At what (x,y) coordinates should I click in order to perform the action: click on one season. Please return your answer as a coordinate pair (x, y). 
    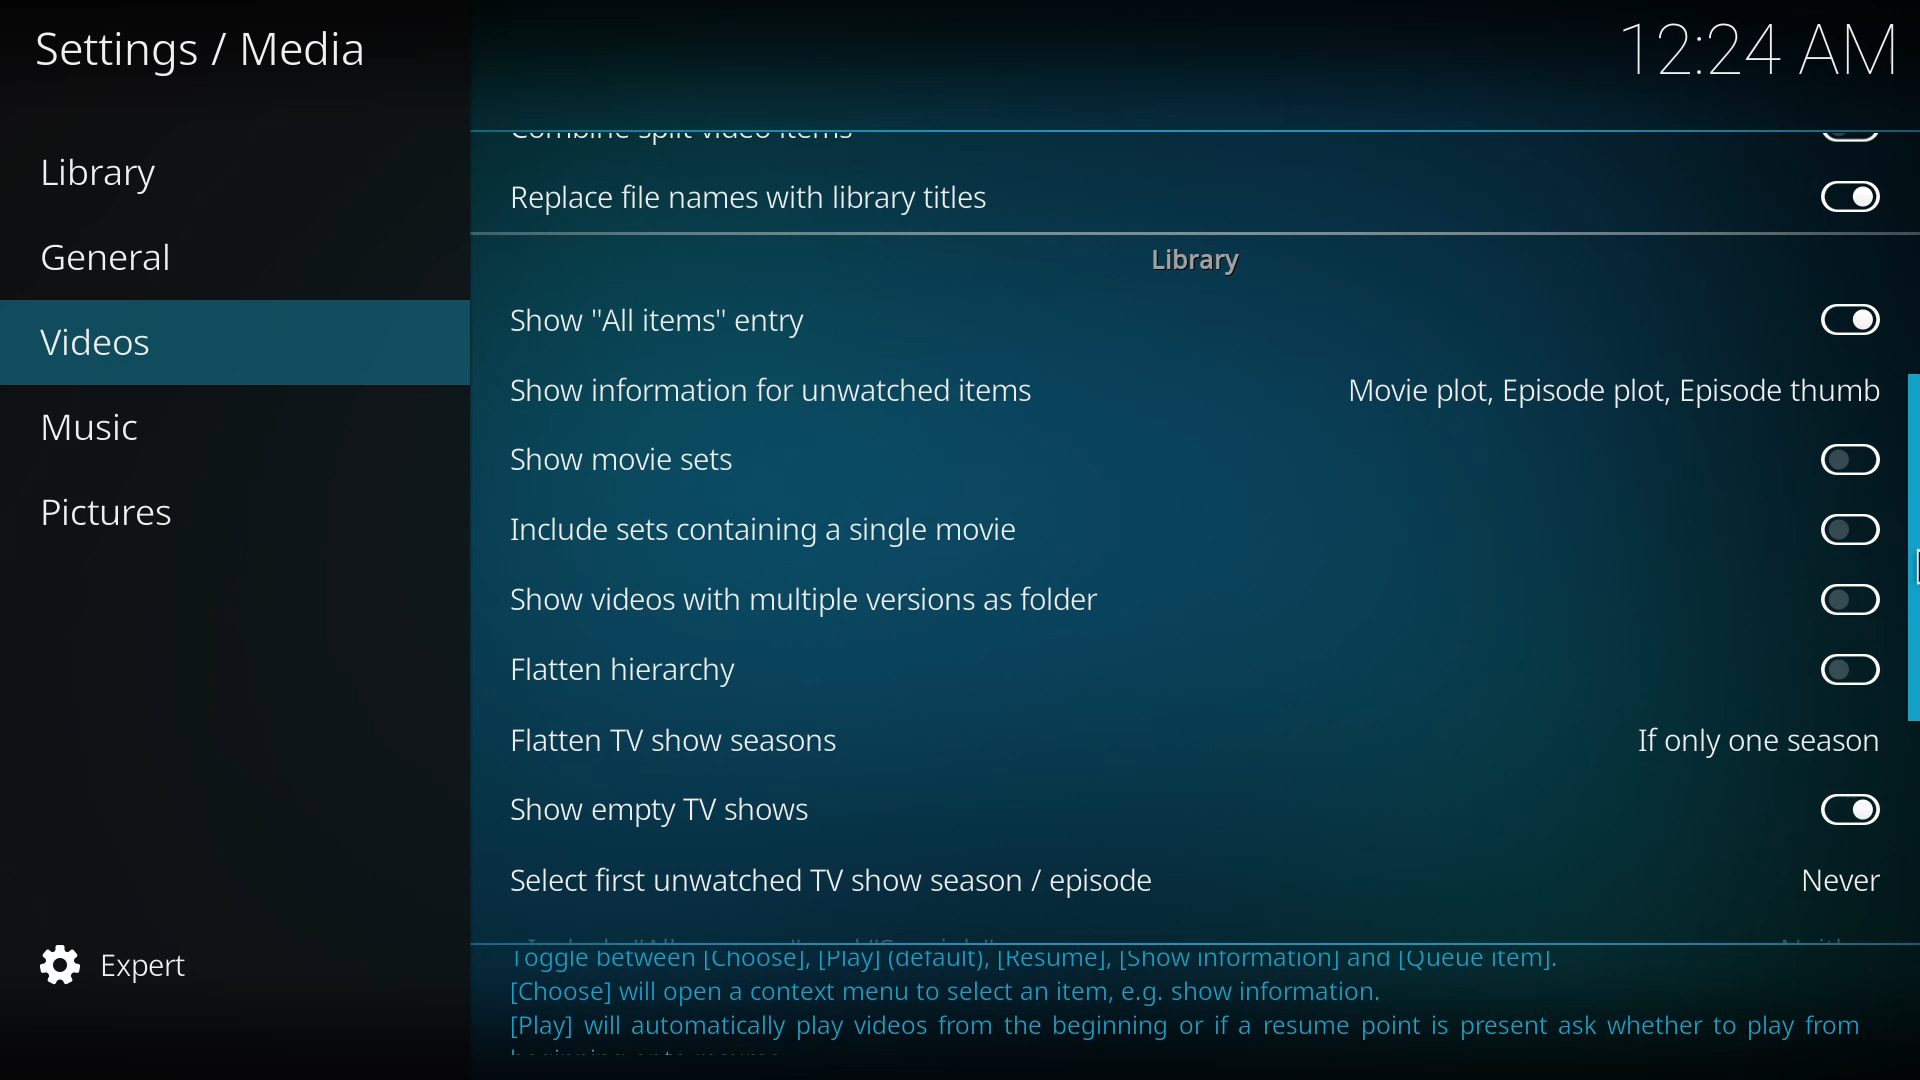
    Looking at the image, I should click on (1756, 739).